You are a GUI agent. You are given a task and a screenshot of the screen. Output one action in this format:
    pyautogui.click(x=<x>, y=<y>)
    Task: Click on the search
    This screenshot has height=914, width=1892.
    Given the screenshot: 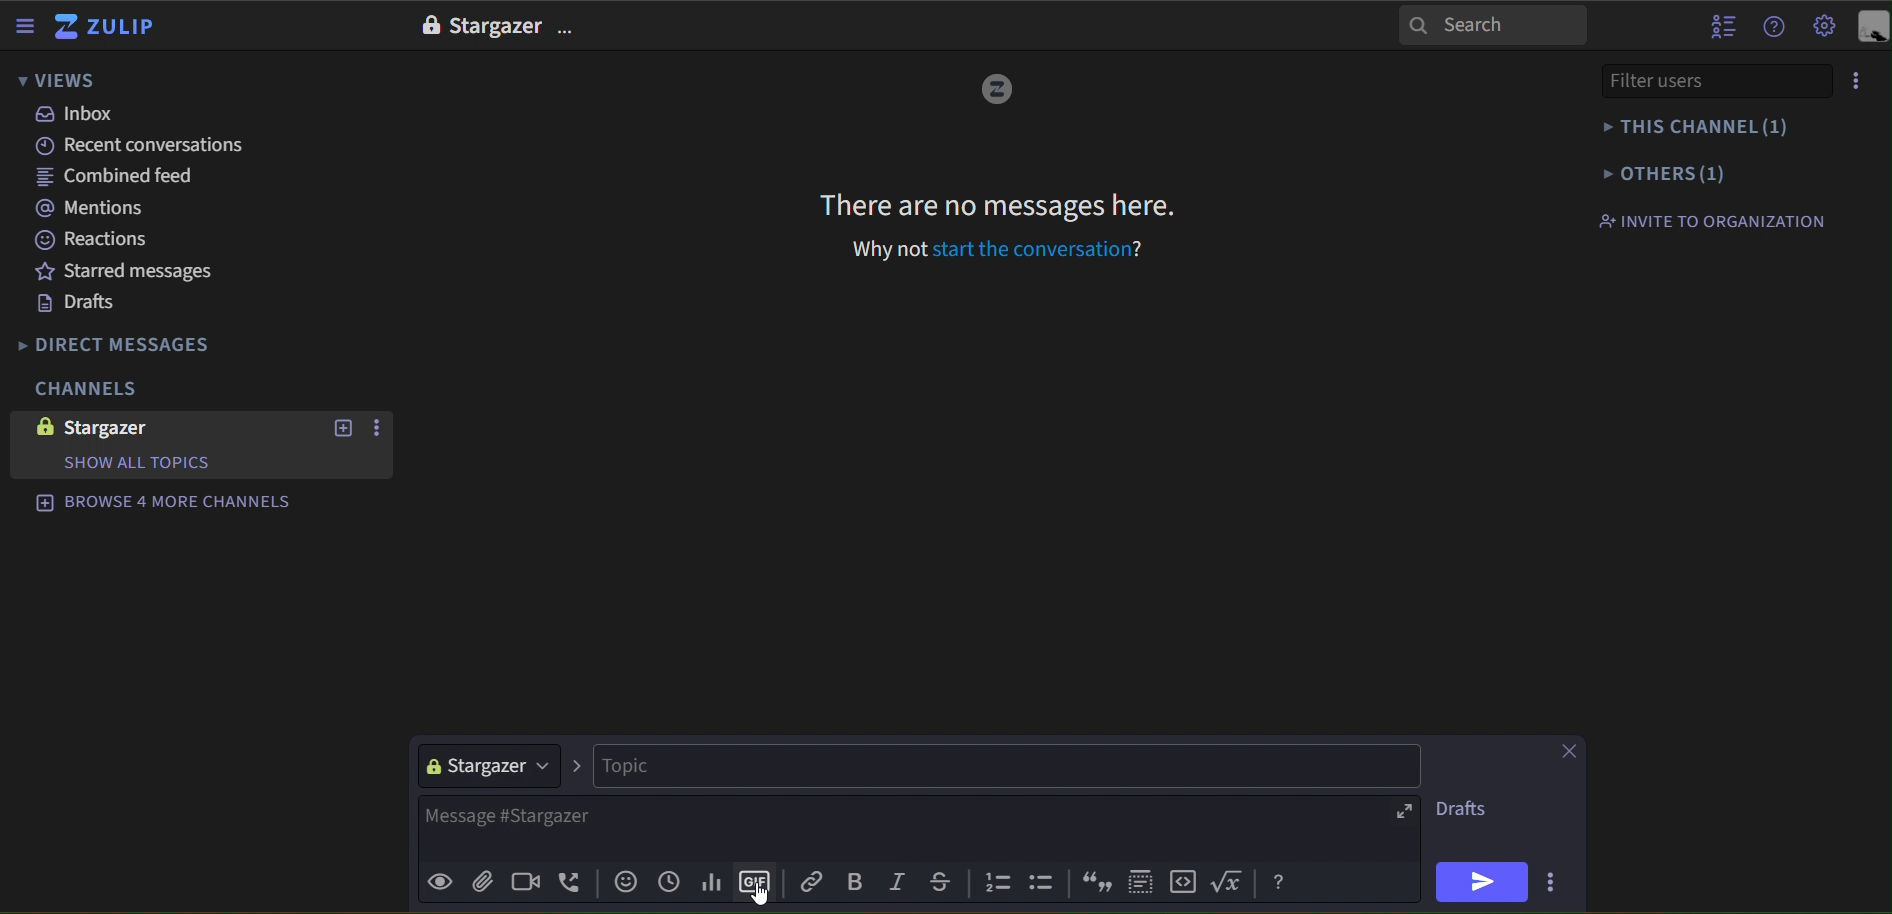 What is the action you would take?
    pyautogui.click(x=1493, y=24)
    